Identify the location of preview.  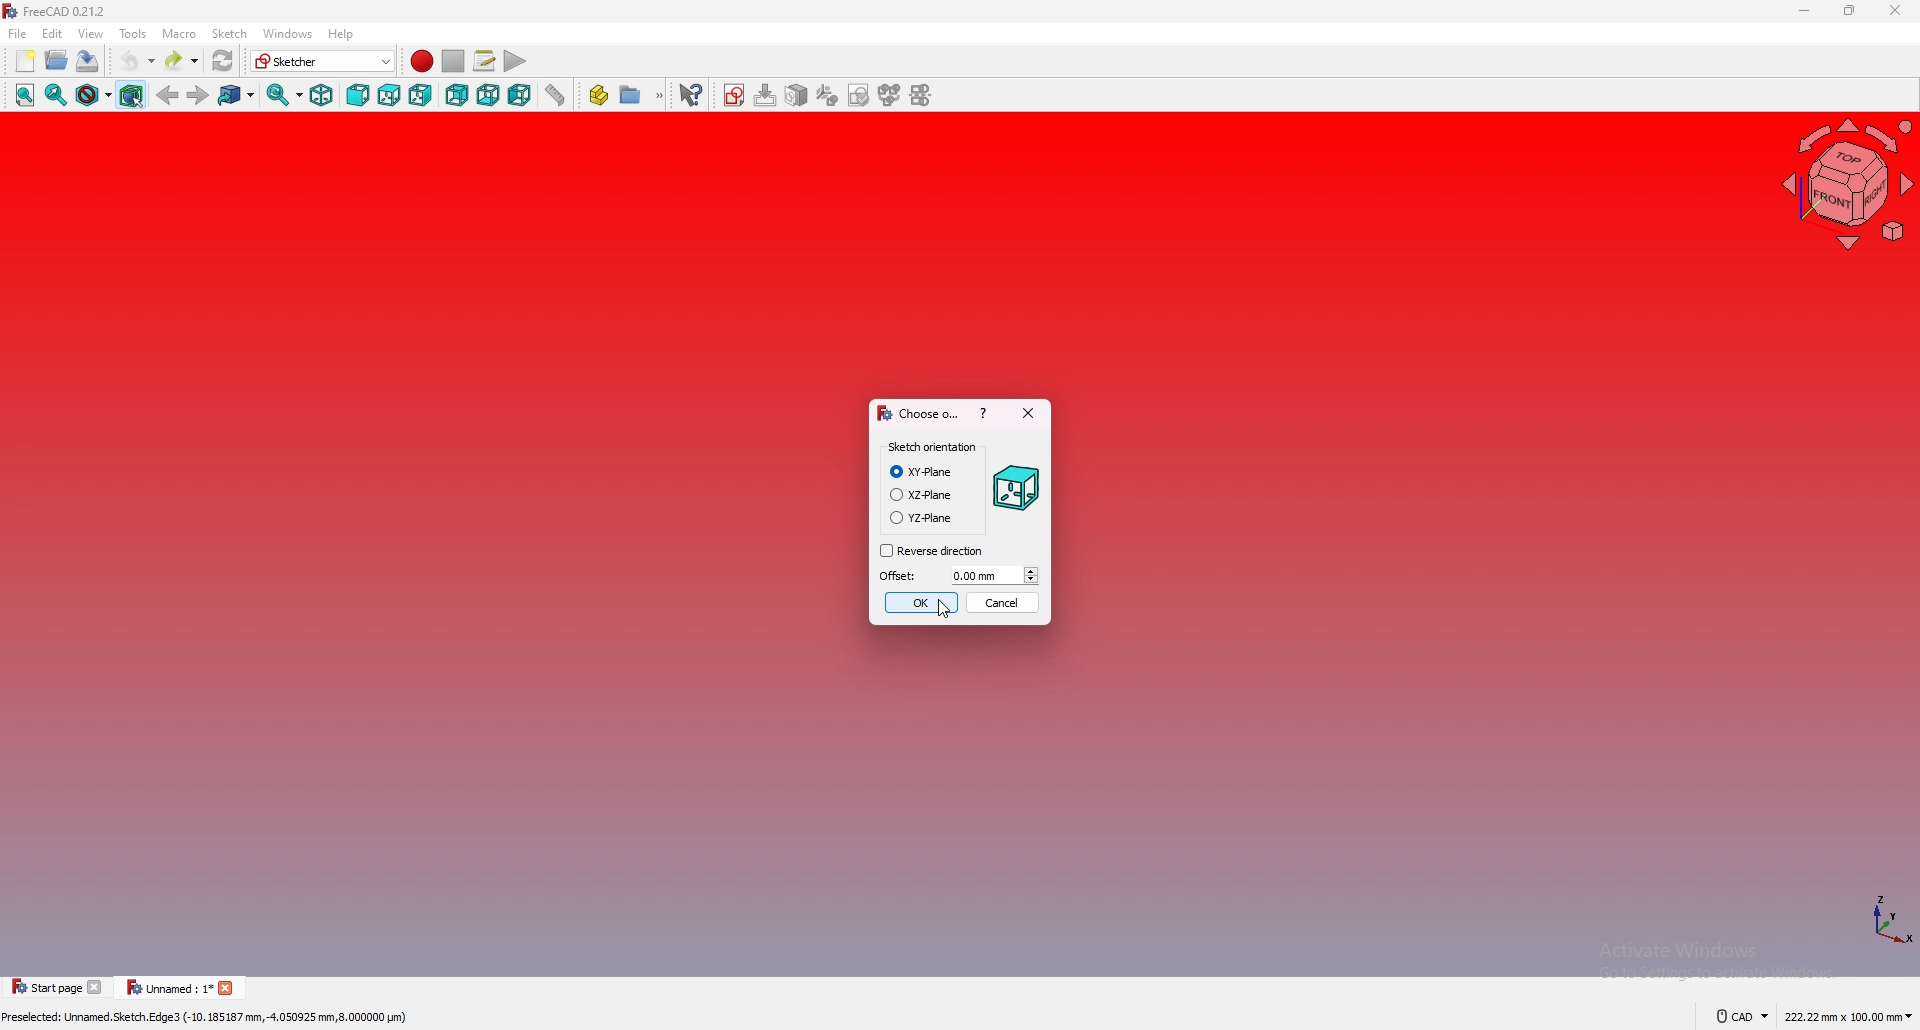
(1018, 486).